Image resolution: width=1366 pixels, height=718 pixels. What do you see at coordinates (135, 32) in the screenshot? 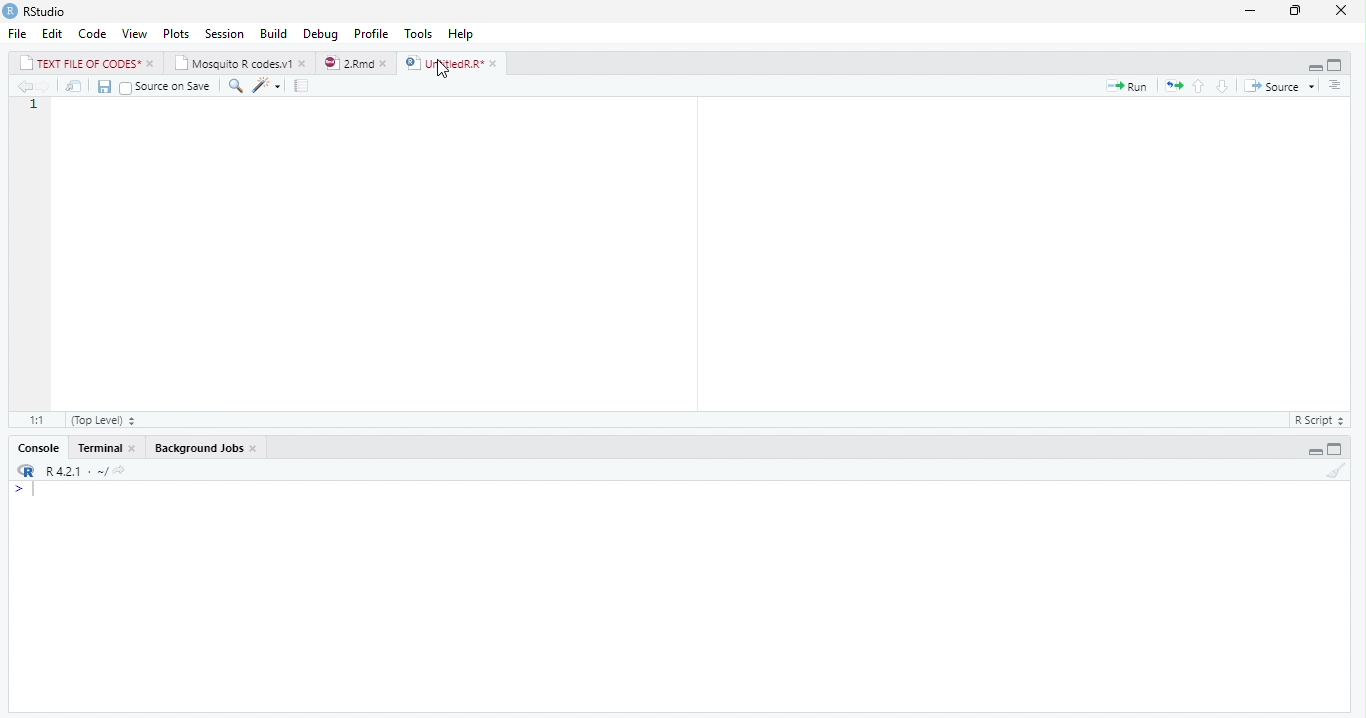
I see `View` at bounding box center [135, 32].